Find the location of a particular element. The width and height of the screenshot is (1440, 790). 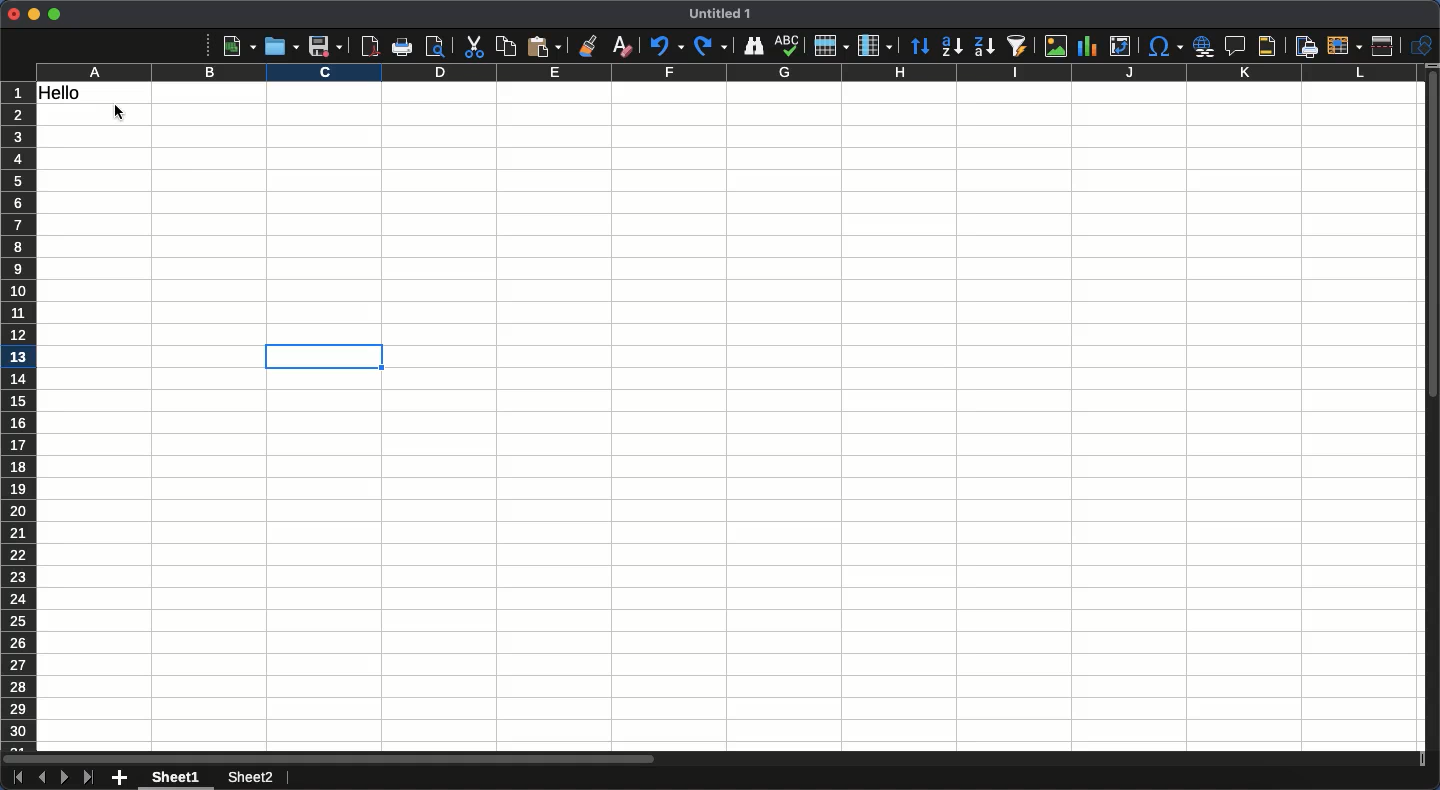

Sheet 2 is located at coordinates (252, 779).